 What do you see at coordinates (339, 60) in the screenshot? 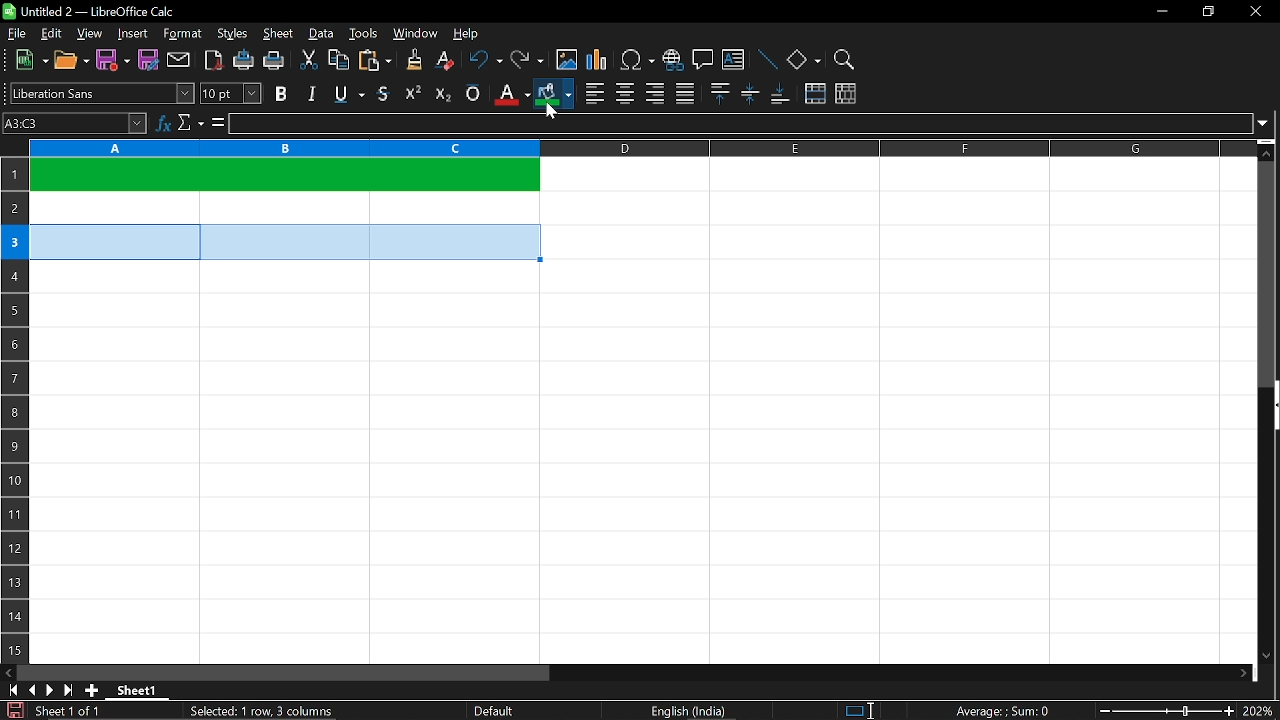
I see `copy` at bounding box center [339, 60].